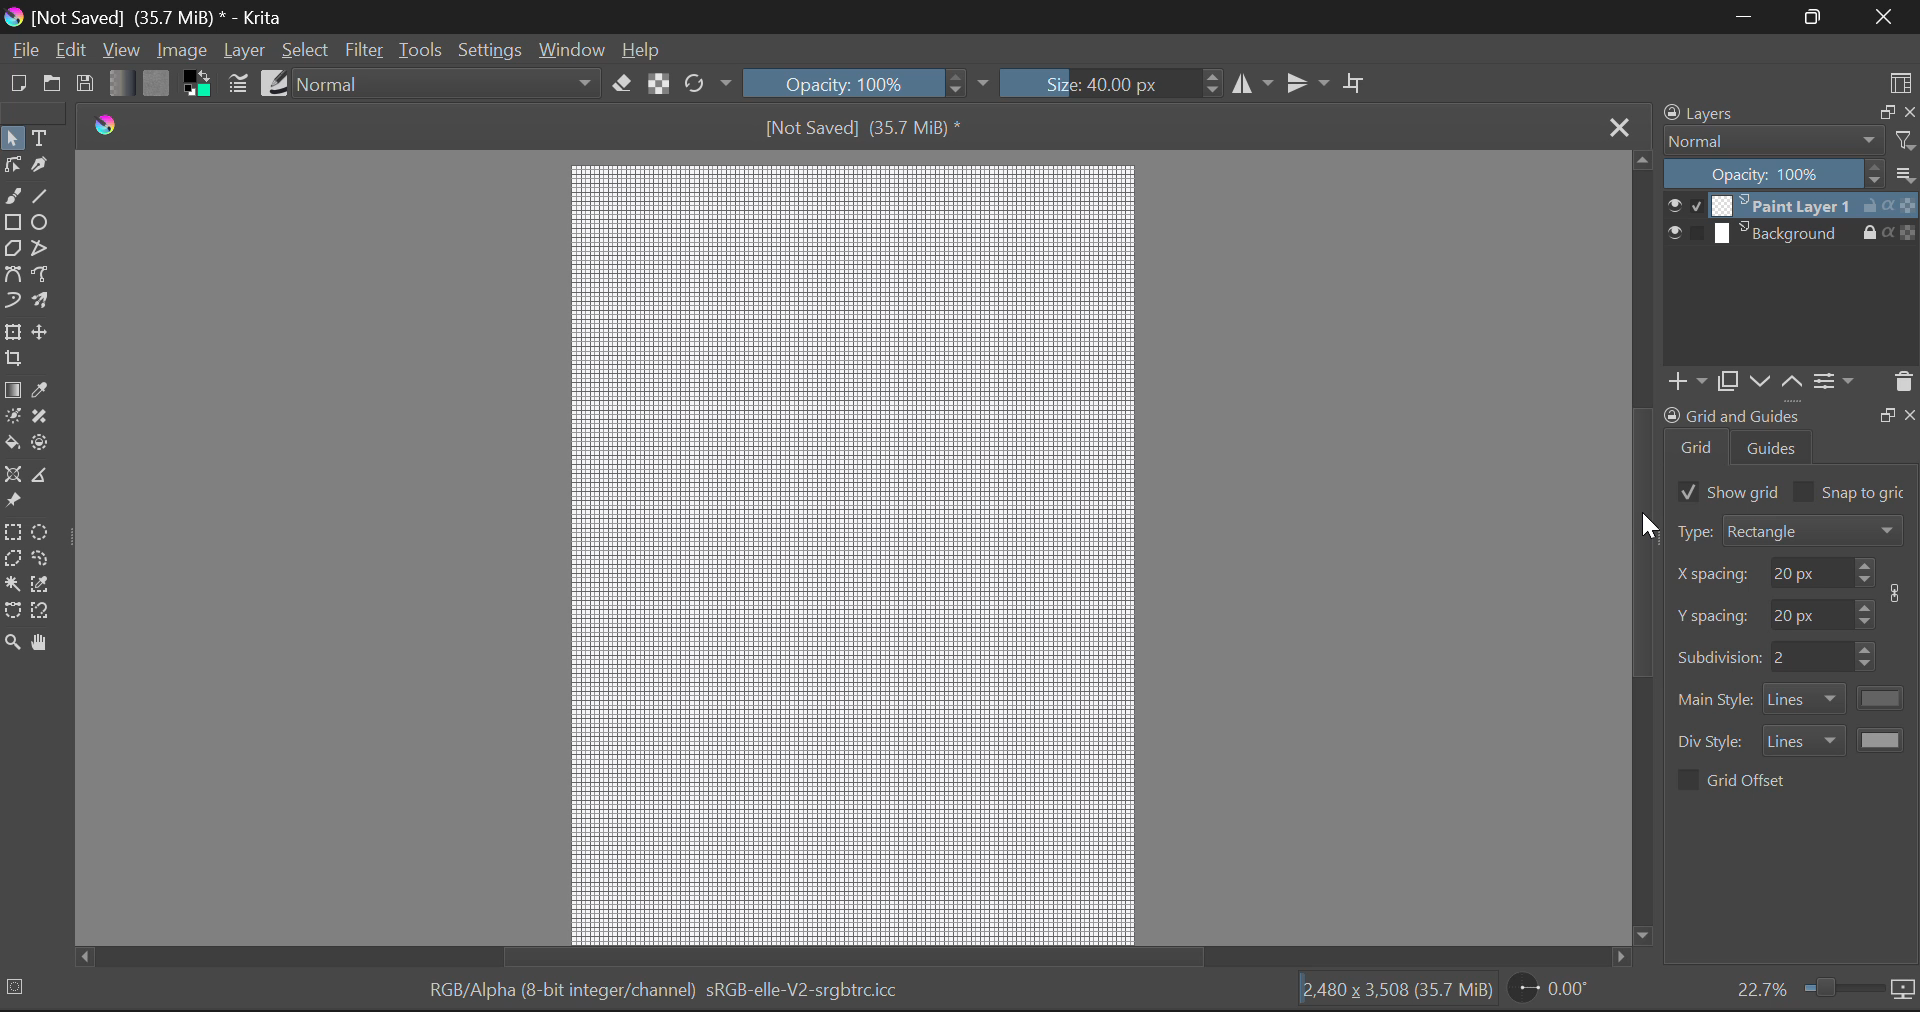 The image size is (1920, 1012). Describe the element at coordinates (1908, 112) in the screenshot. I see `close` at that location.